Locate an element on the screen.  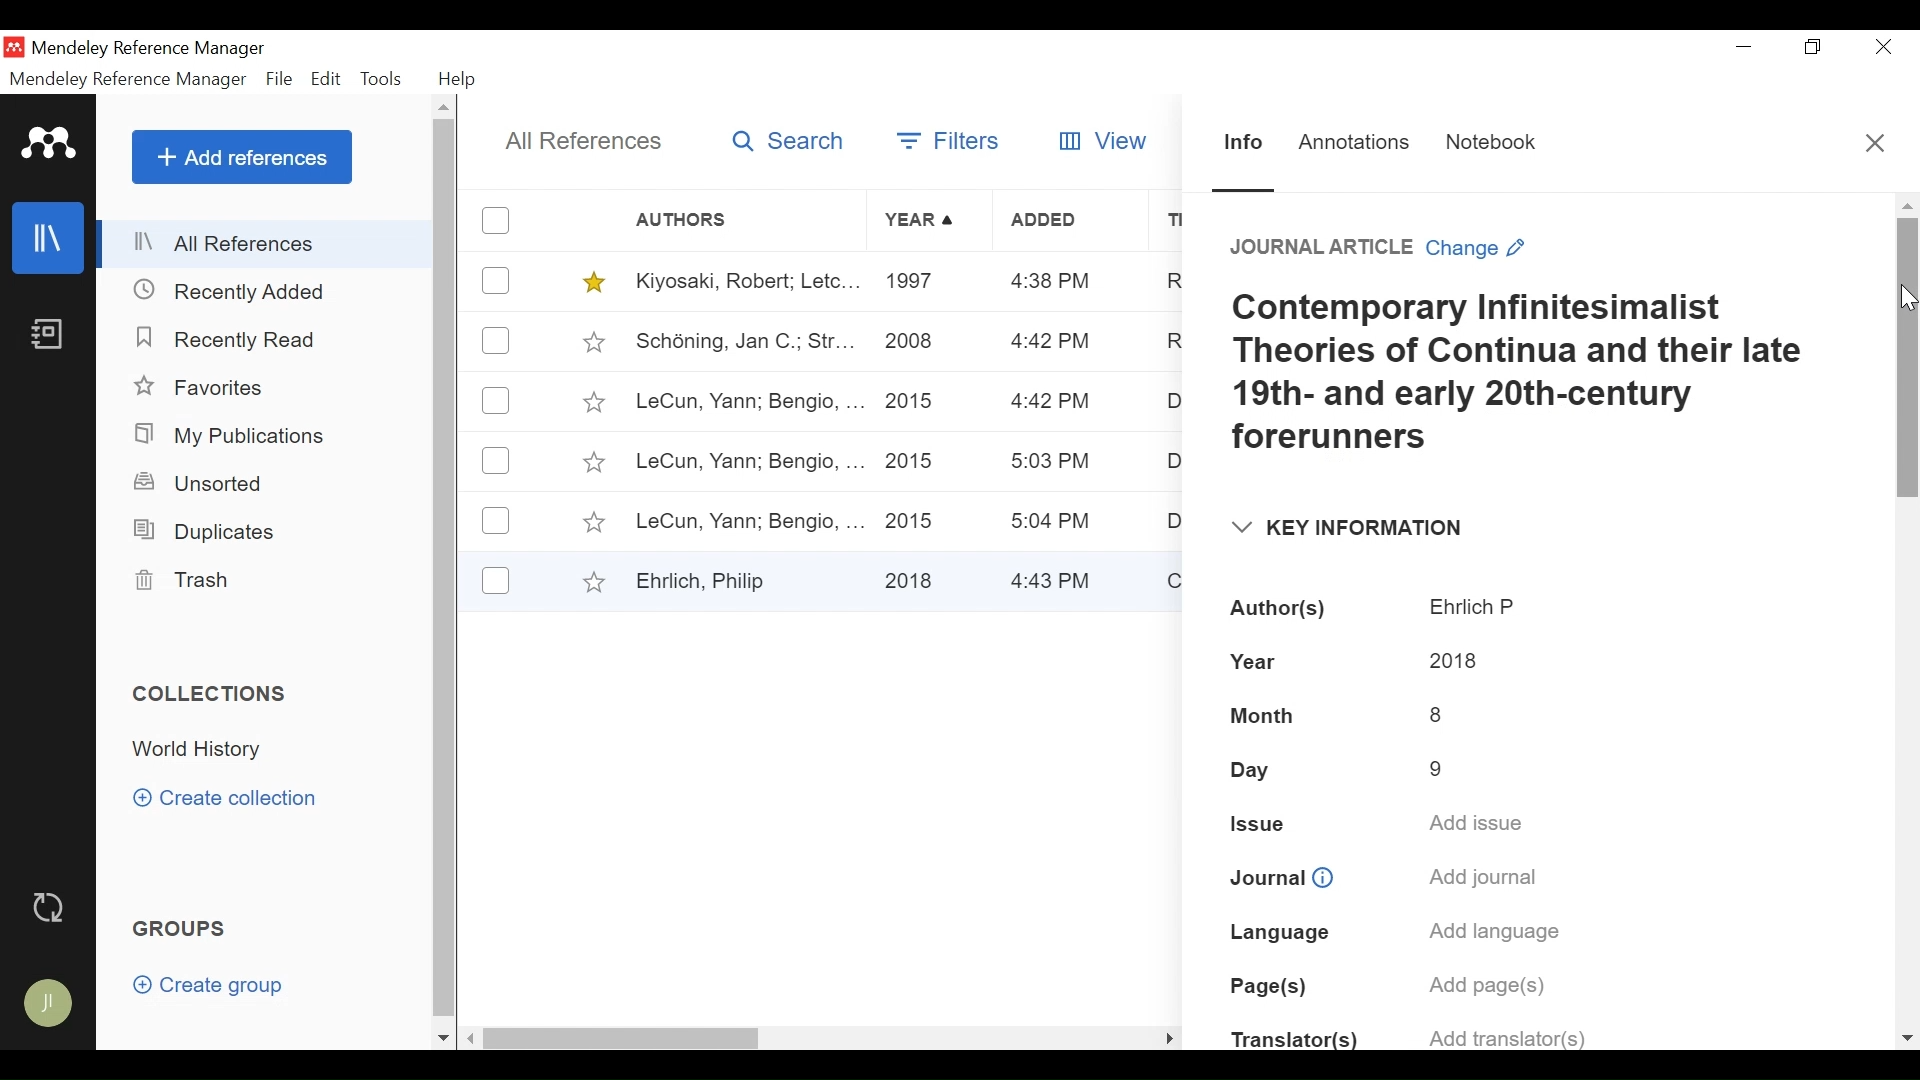
2018 is located at coordinates (914, 577).